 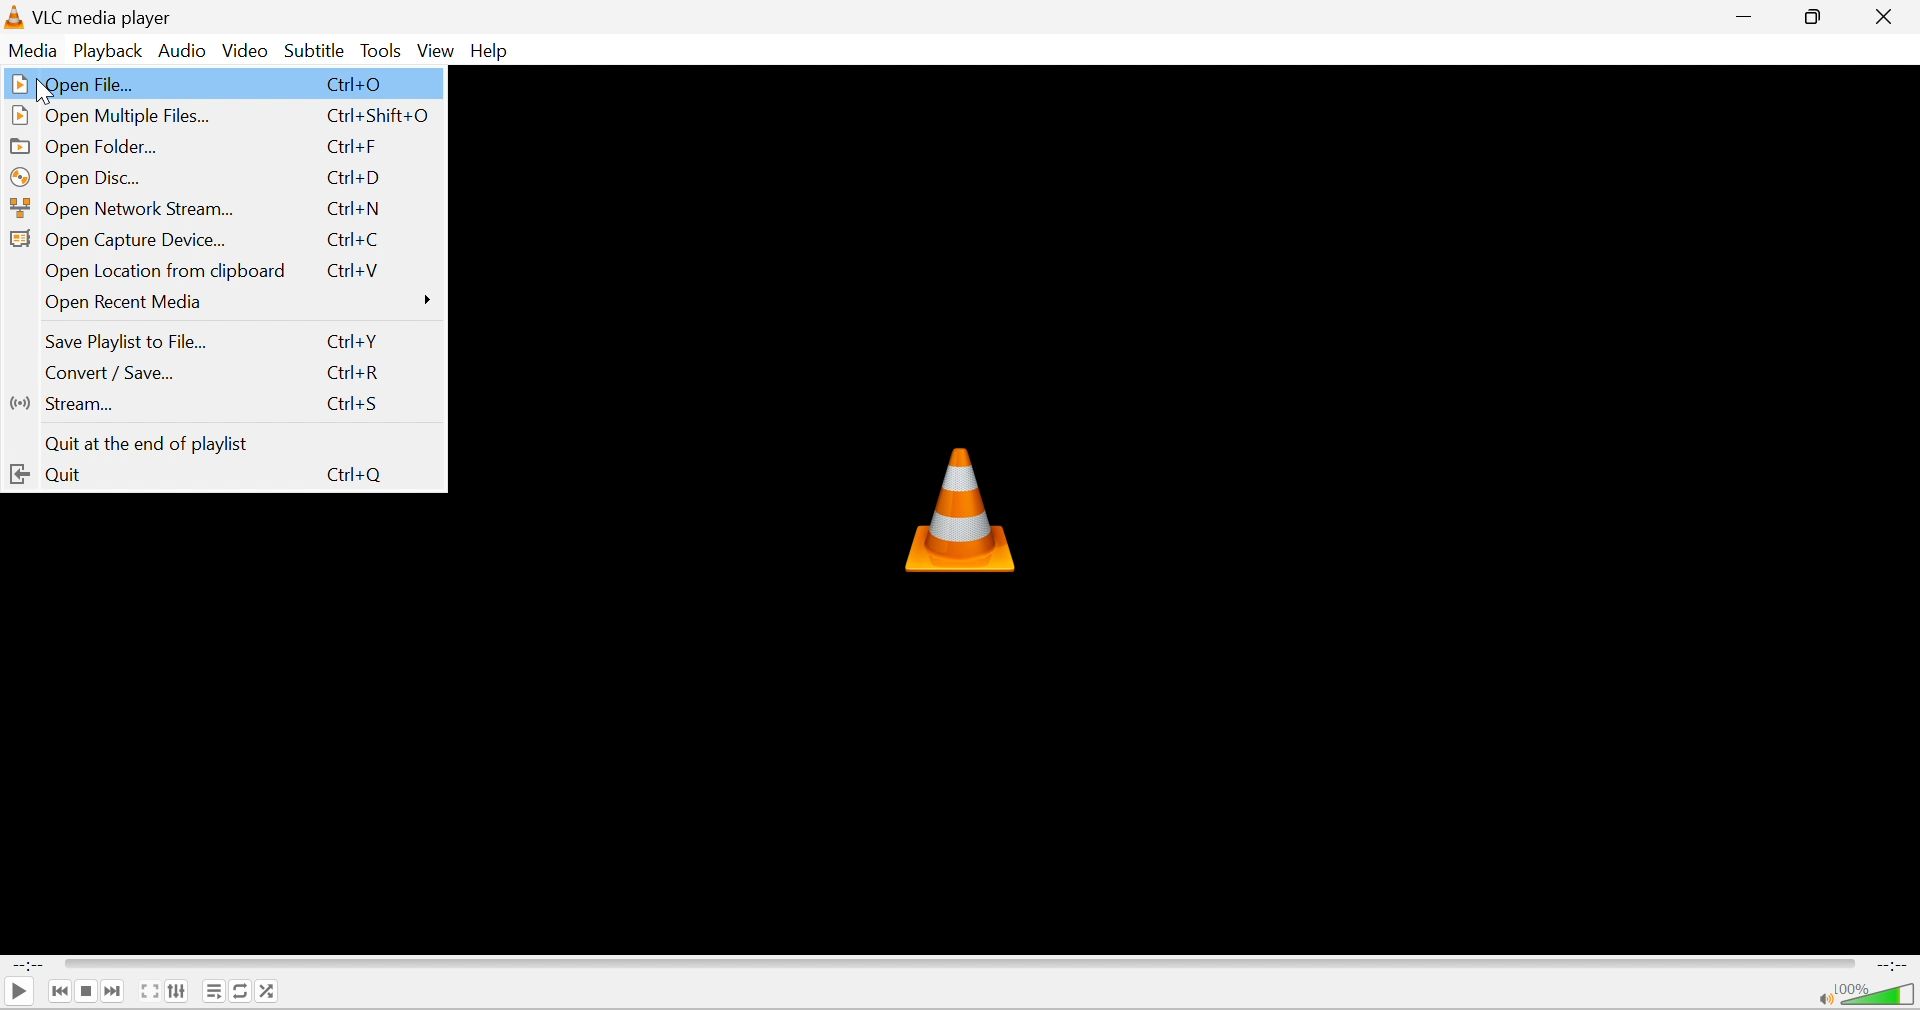 What do you see at coordinates (108, 372) in the screenshot?
I see `Convert/Save` at bounding box center [108, 372].